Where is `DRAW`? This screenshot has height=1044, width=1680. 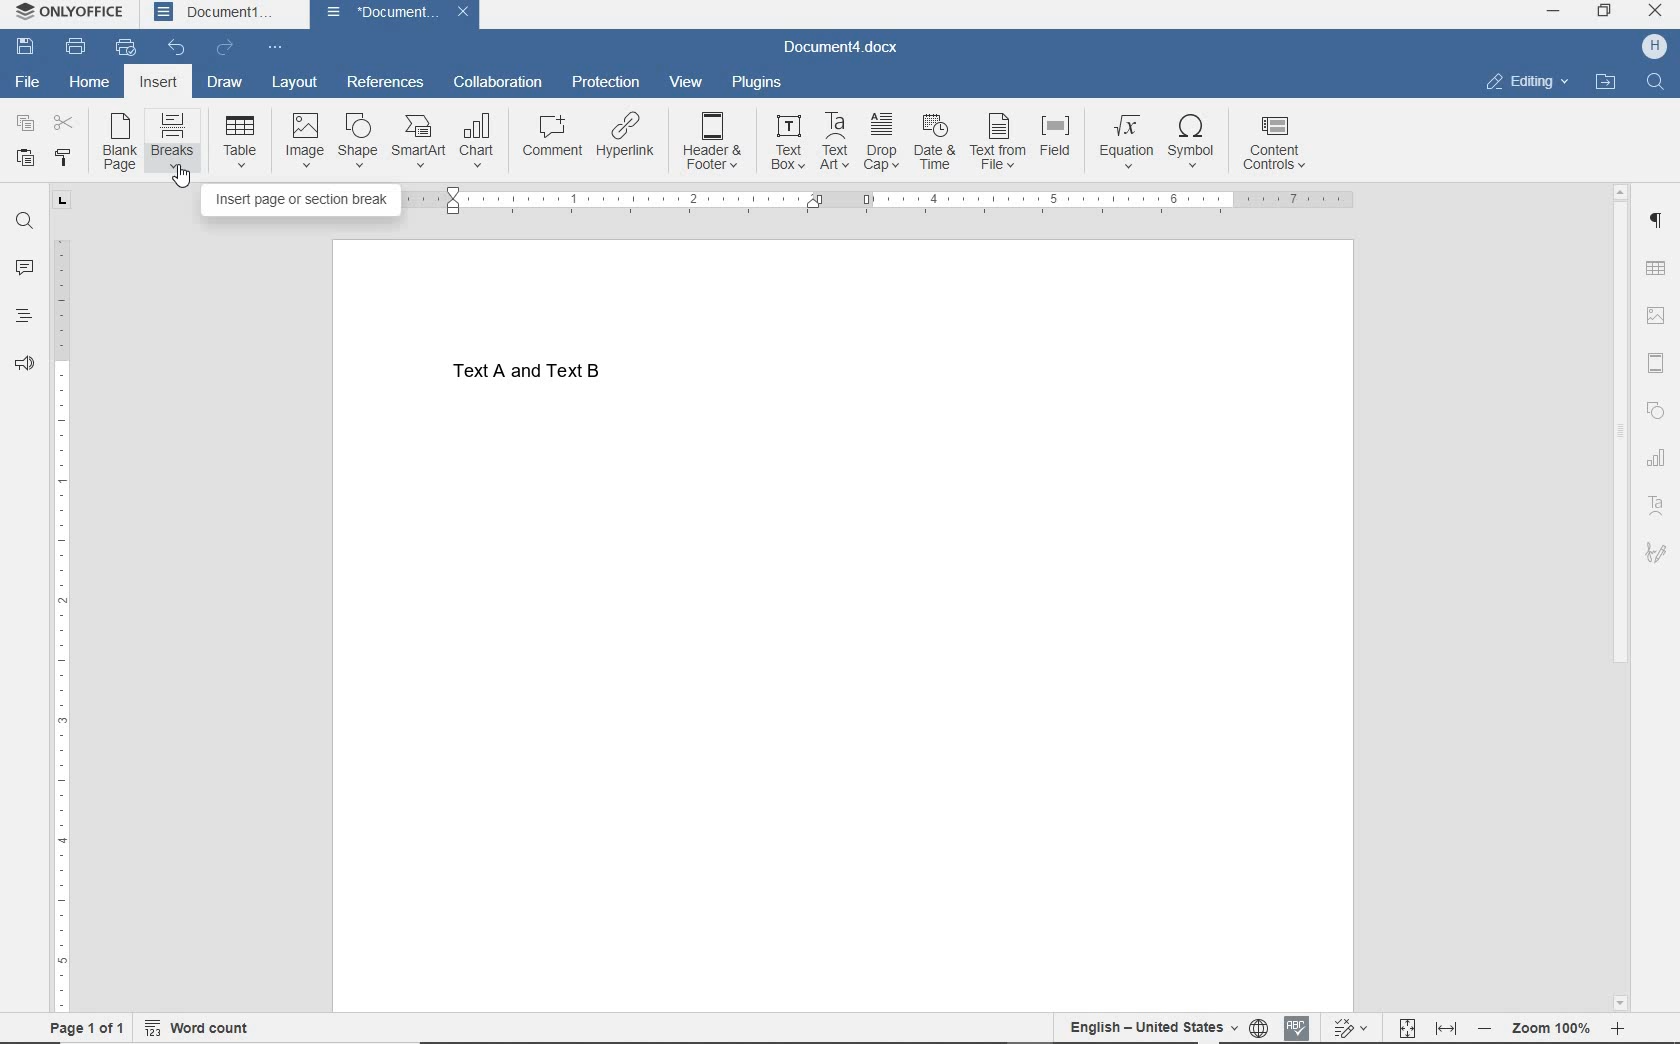
DRAW is located at coordinates (226, 81).